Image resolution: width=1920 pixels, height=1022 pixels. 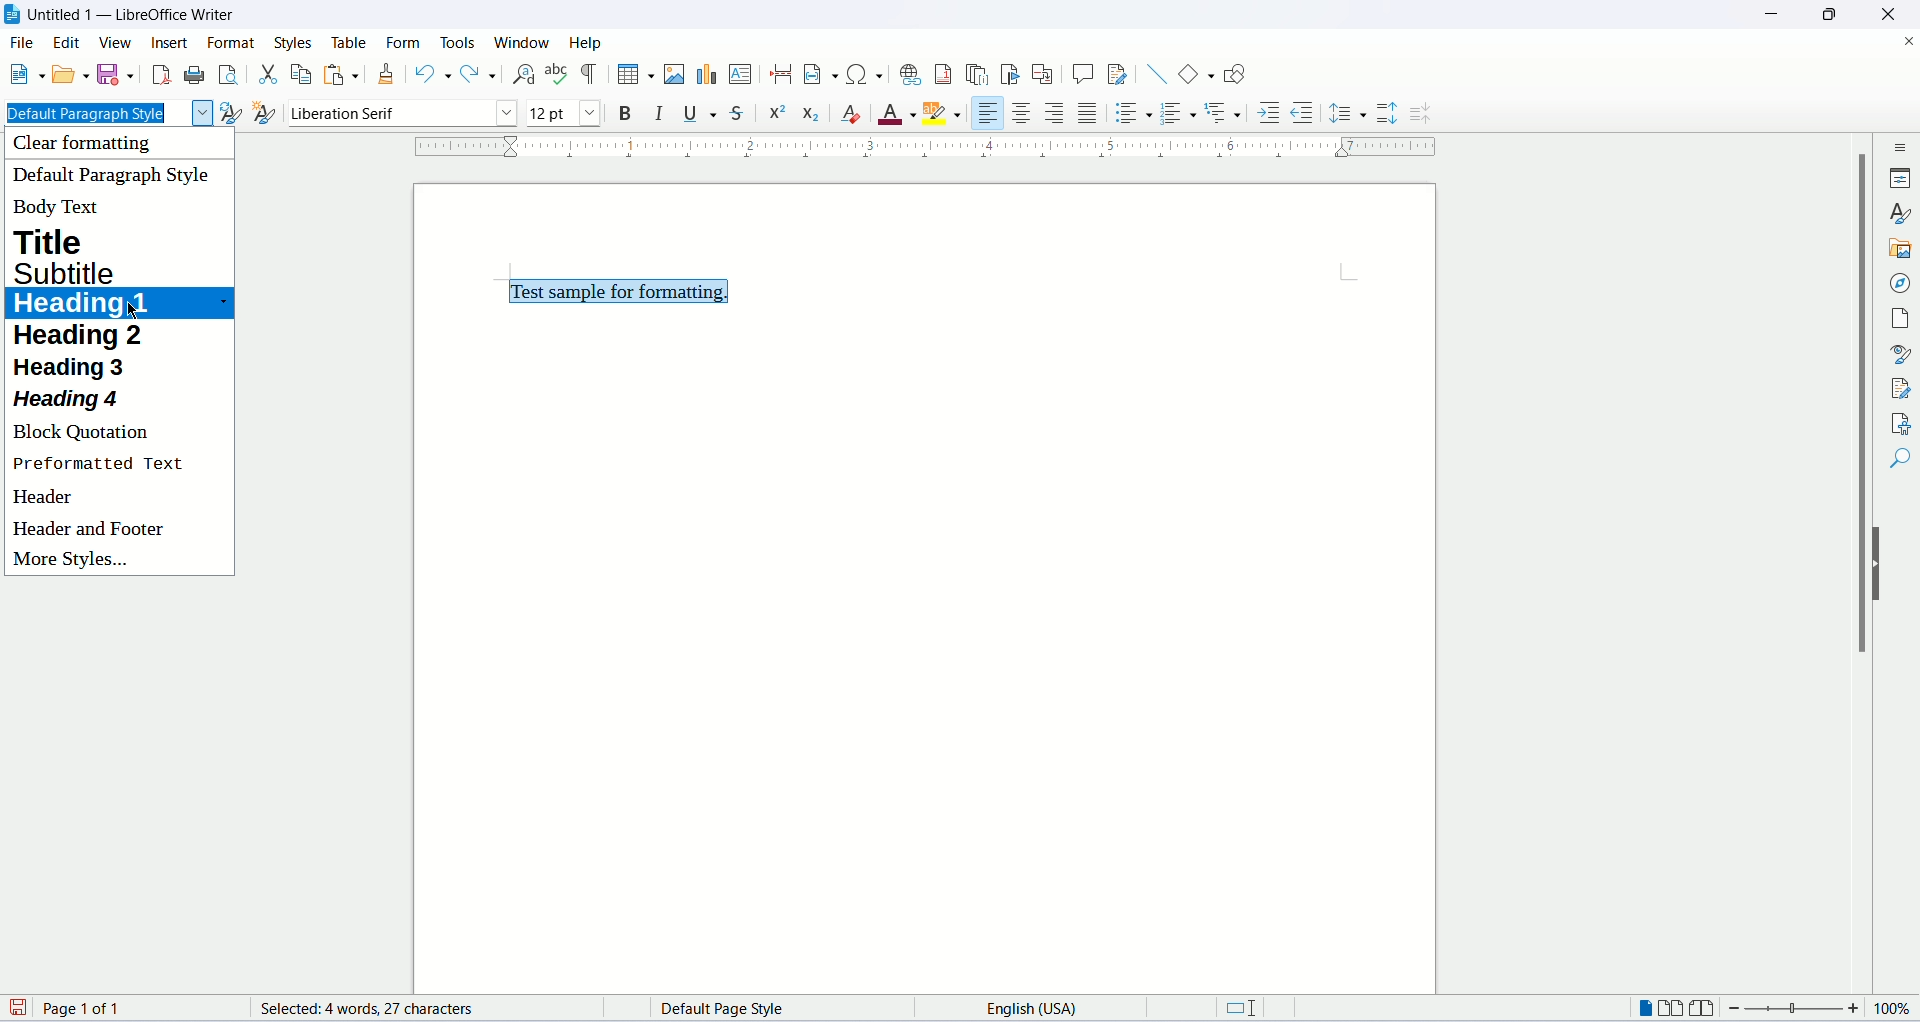 I want to click on header, so click(x=45, y=499).